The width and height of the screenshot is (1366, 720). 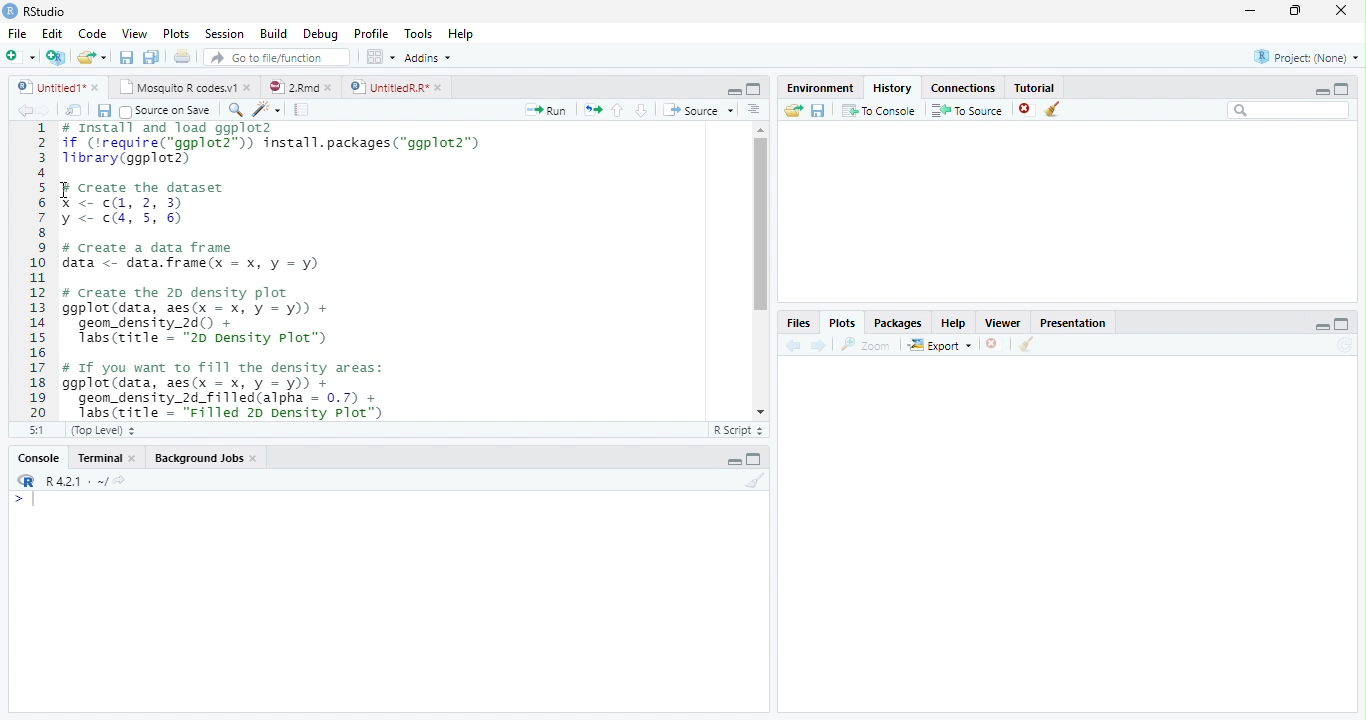 What do you see at coordinates (104, 111) in the screenshot?
I see `save` at bounding box center [104, 111].